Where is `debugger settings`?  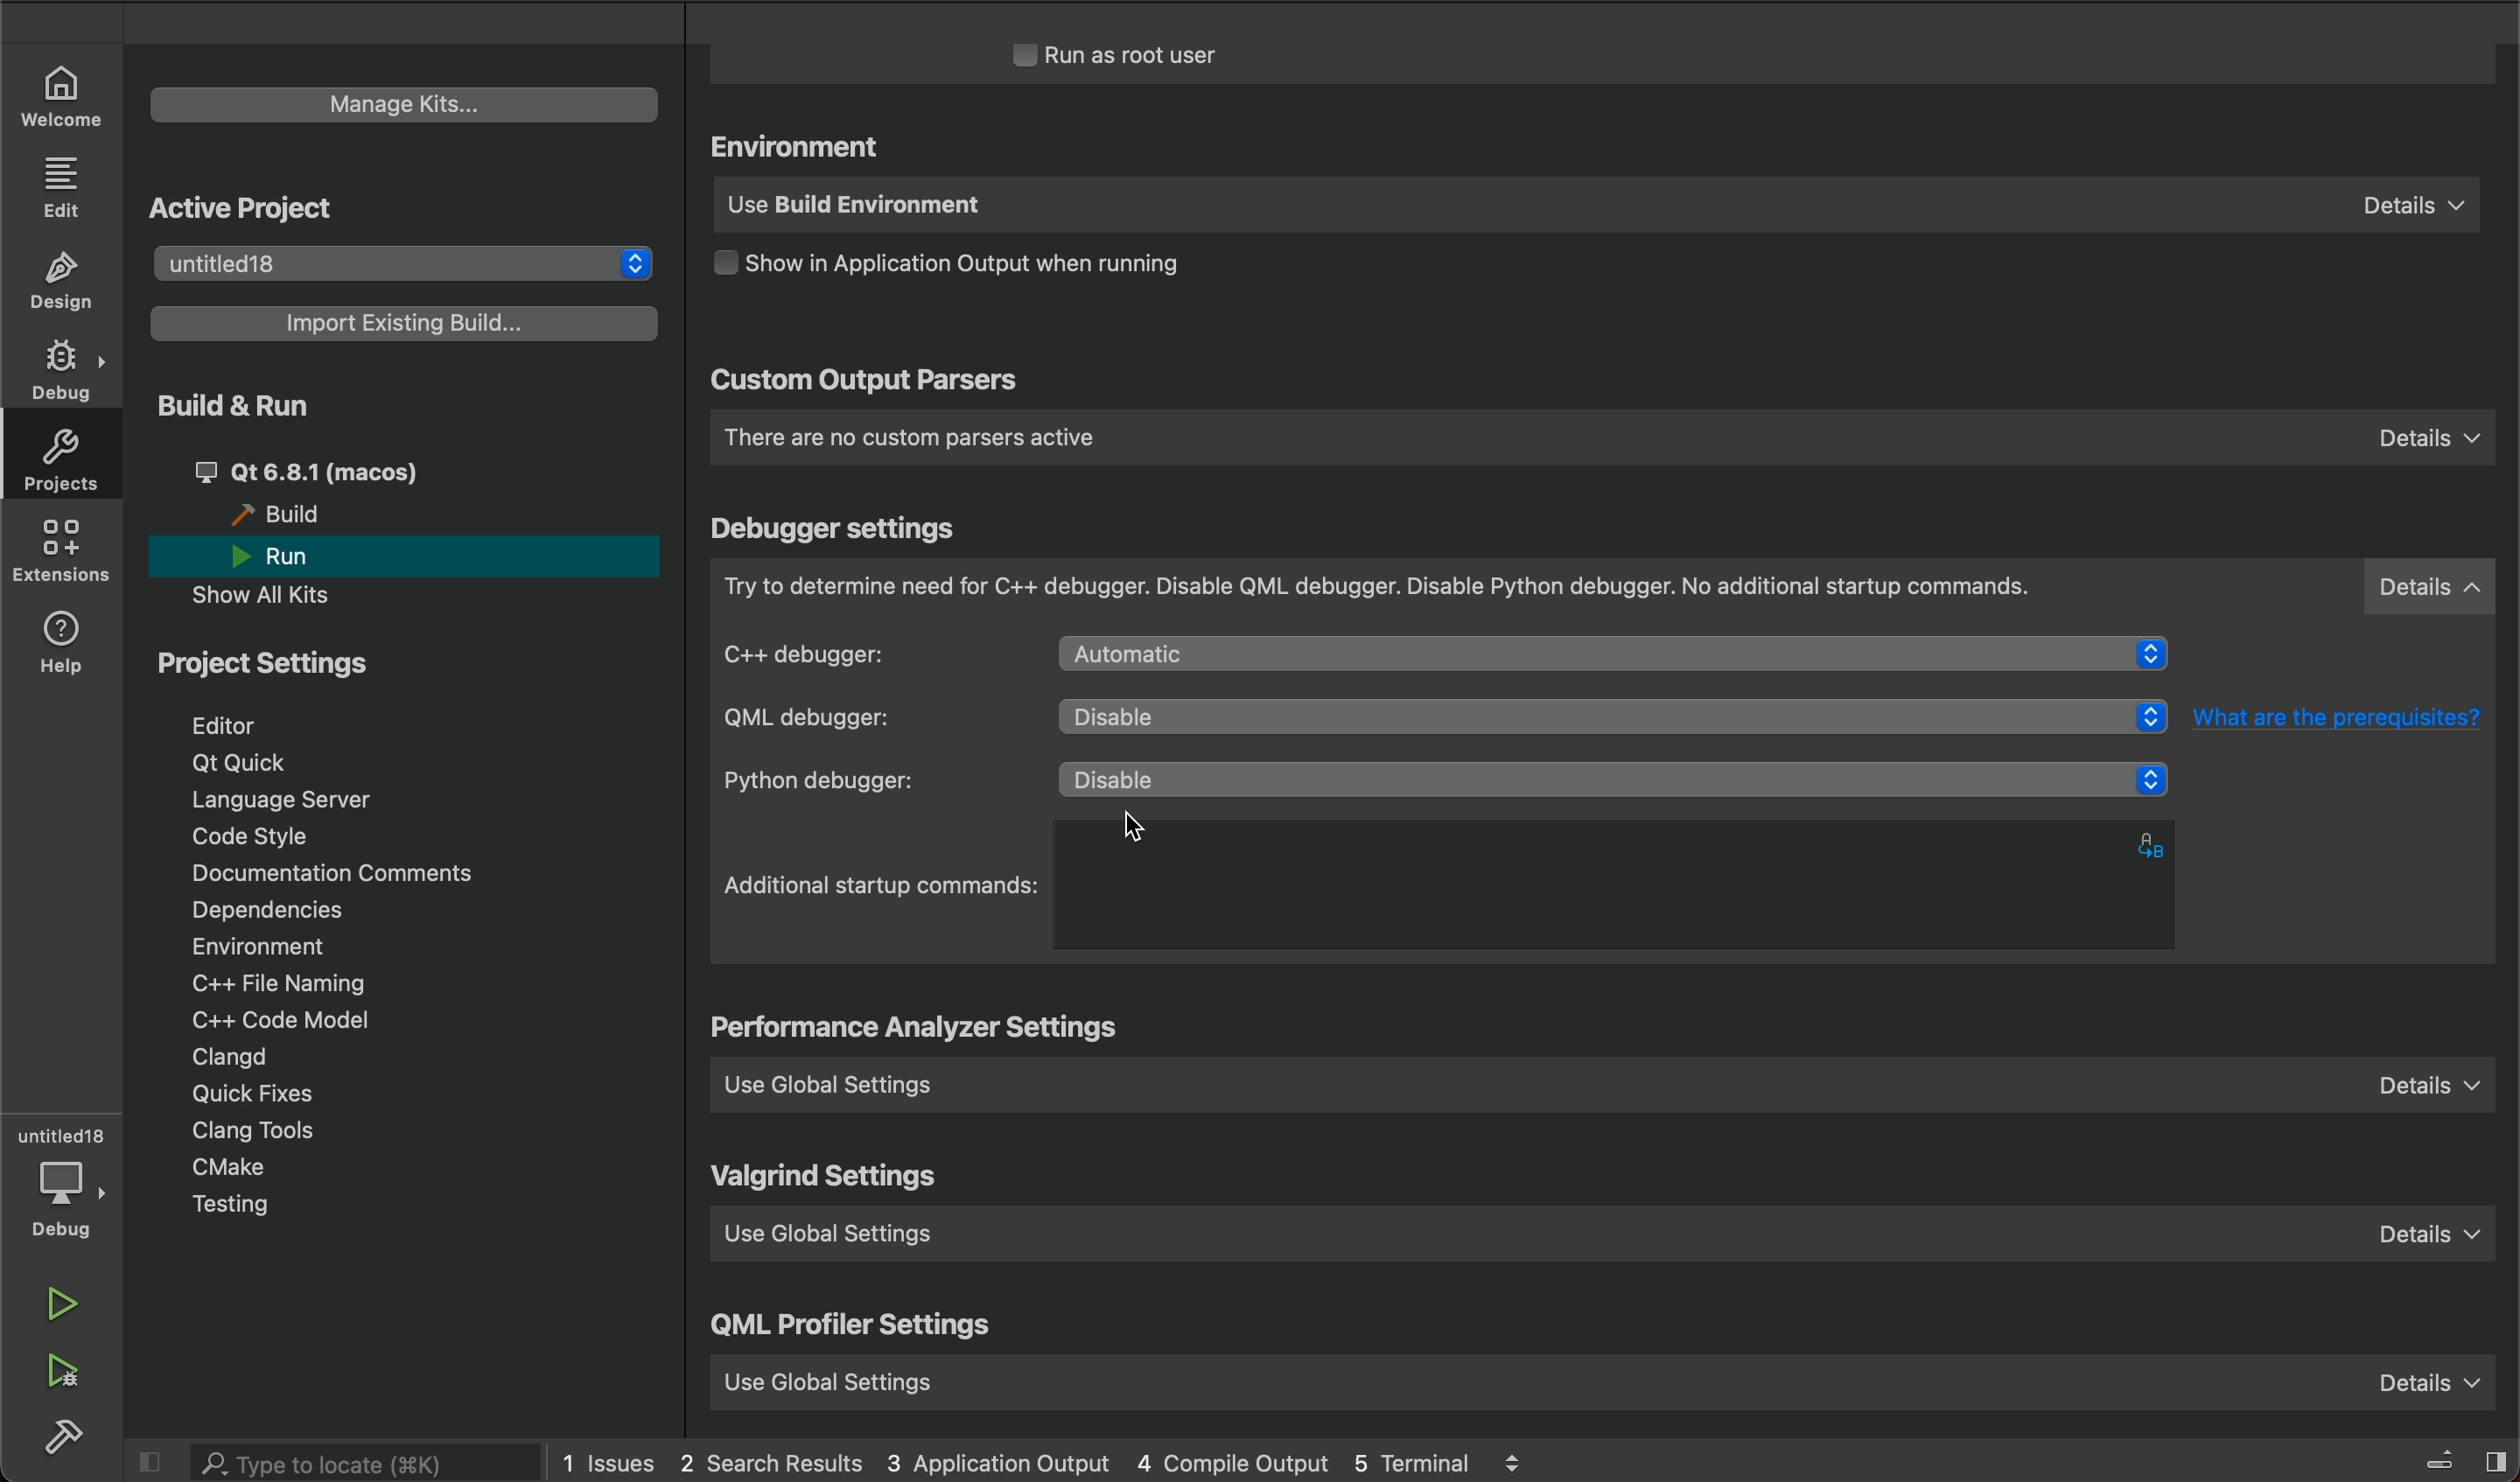
debugger settings is located at coordinates (838, 529).